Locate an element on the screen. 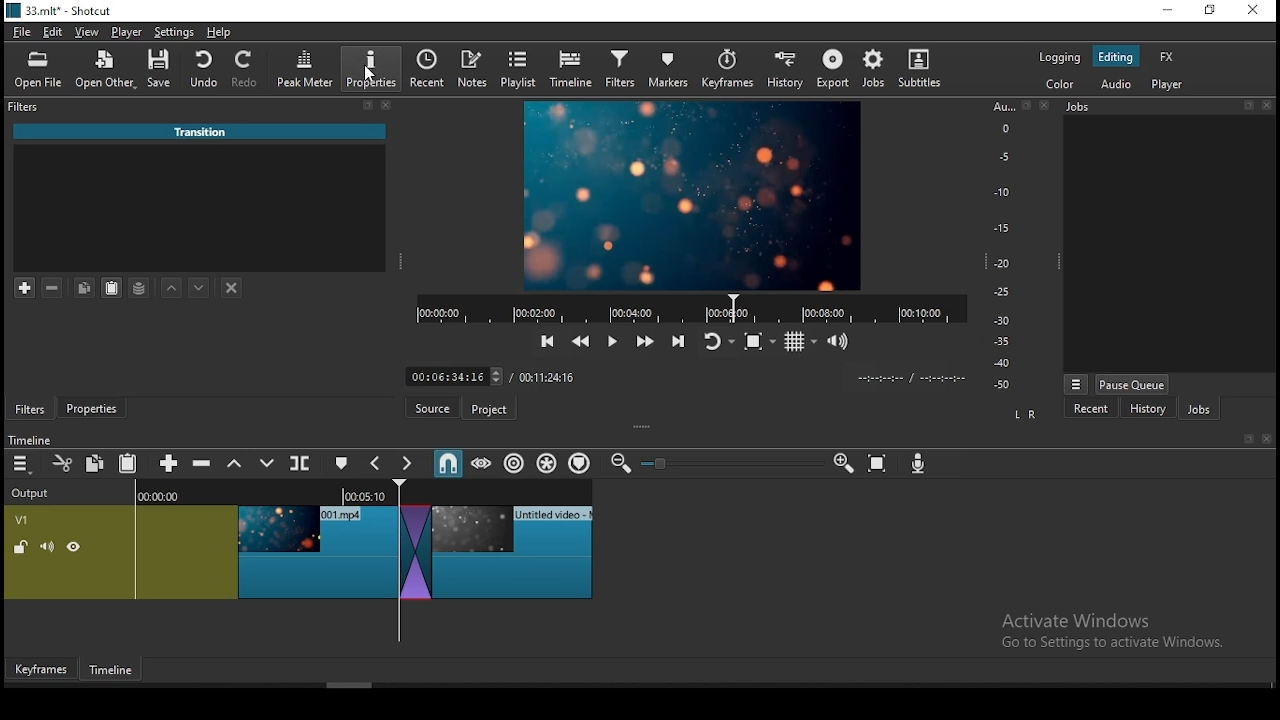 The width and height of the screenshot is (1280, 720). paste is located at coordinates (131, 465).